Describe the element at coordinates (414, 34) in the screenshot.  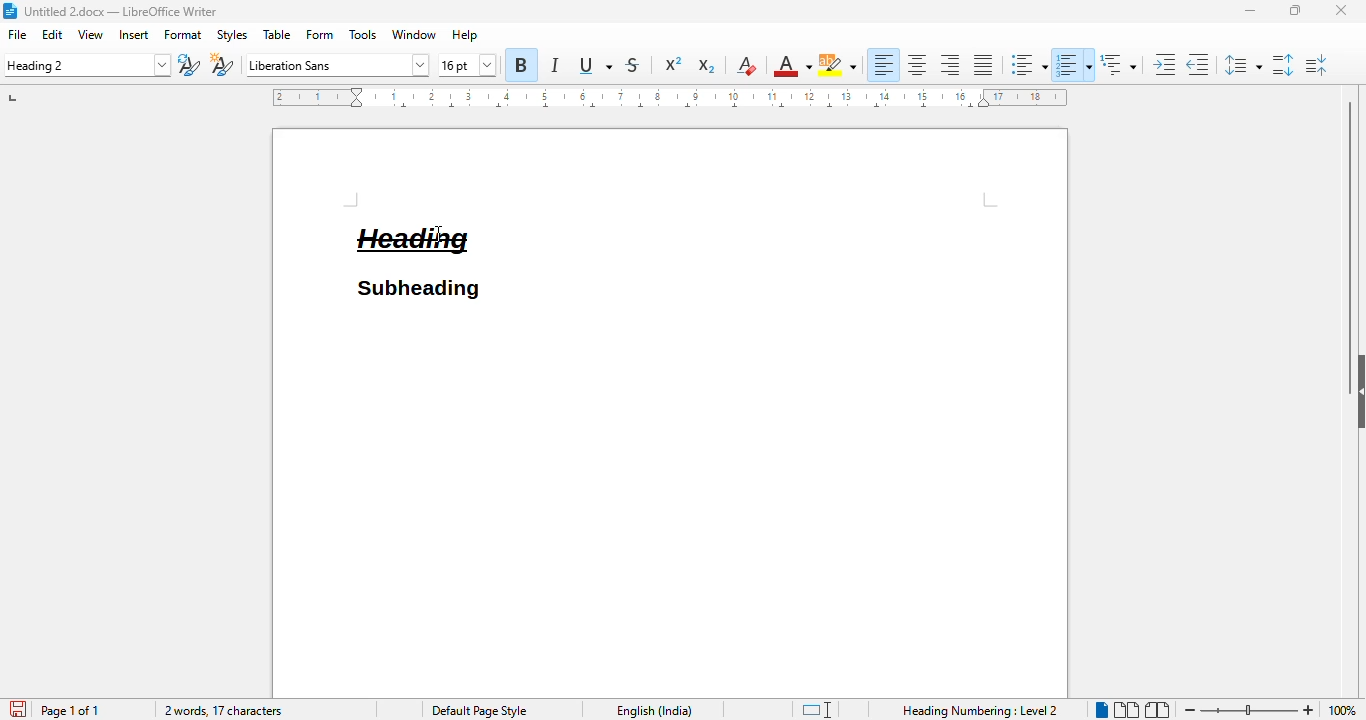
I see `window` at that location.